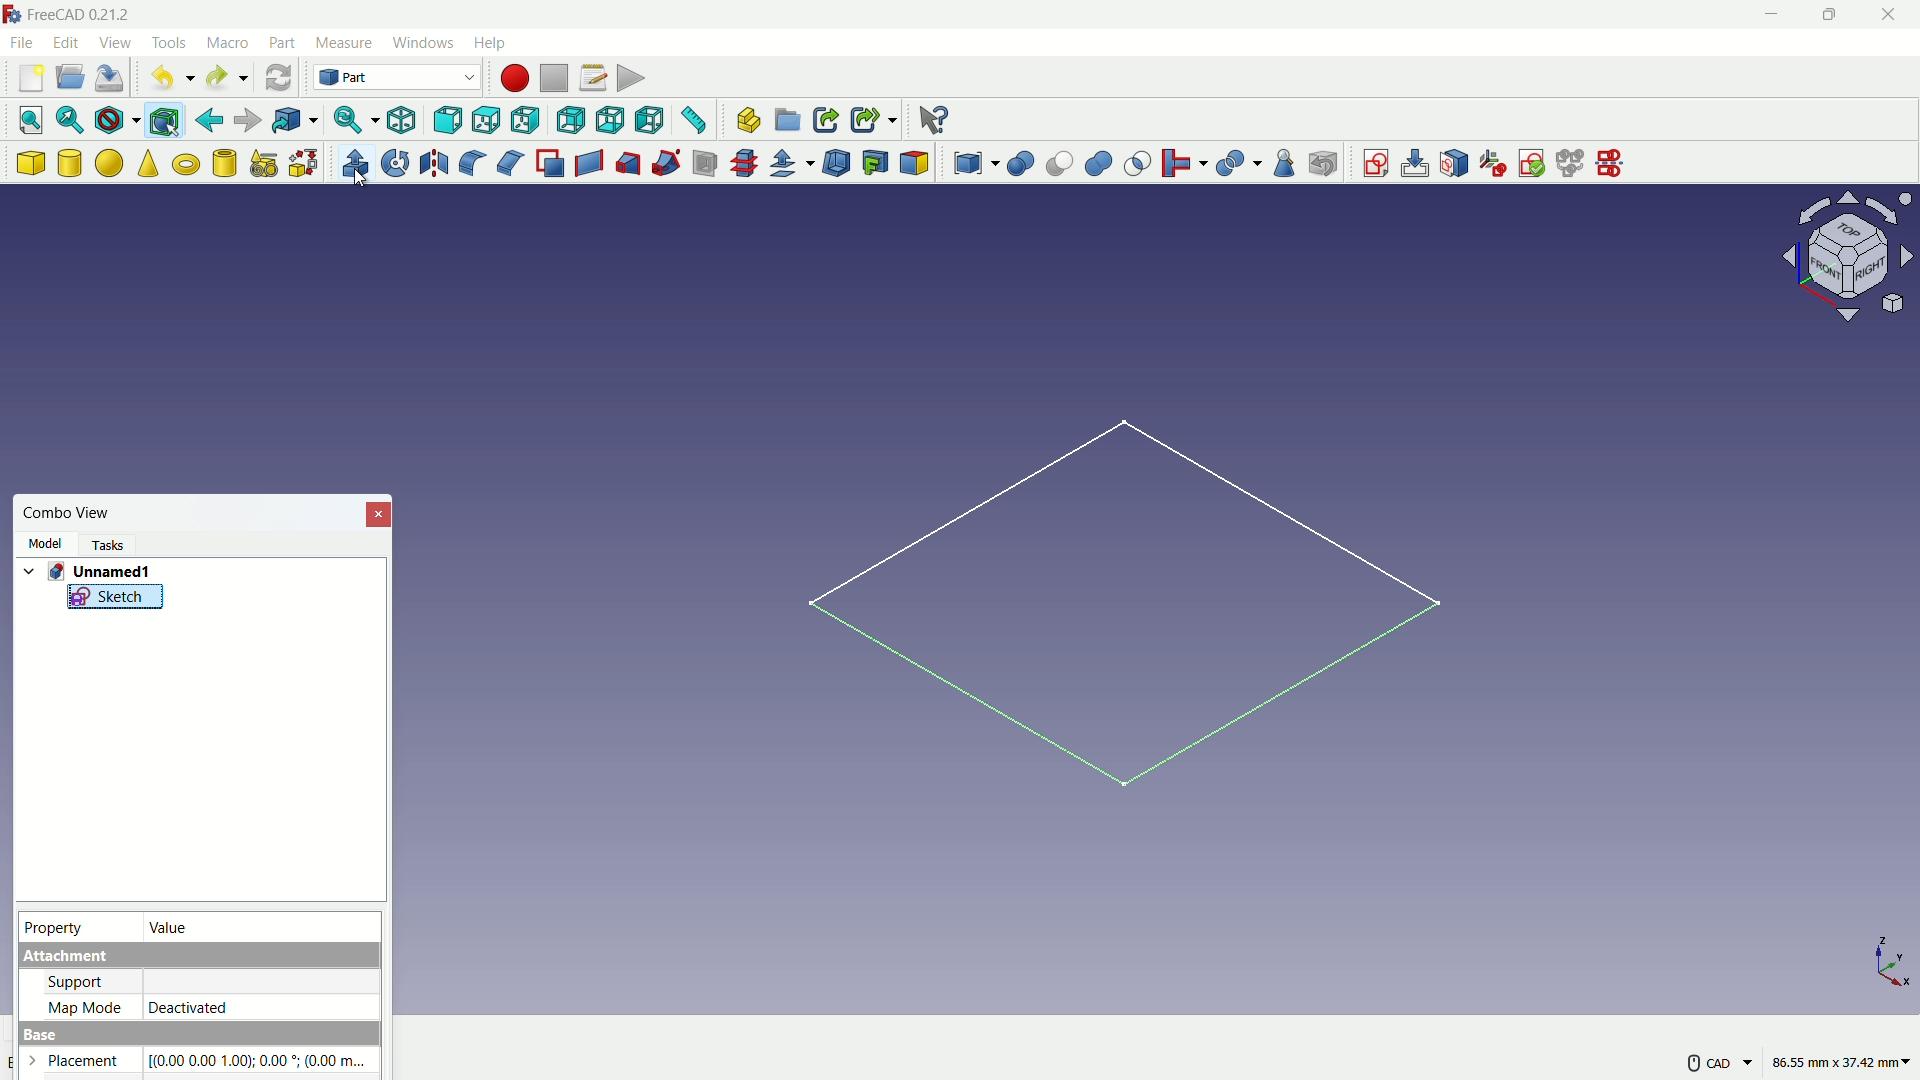 The width and height of the screenshot is (1920, 1080). What do you see at coordinates (1834, 16) in the screenshot?
I see `maximize` at bounding box center [1834, 16].